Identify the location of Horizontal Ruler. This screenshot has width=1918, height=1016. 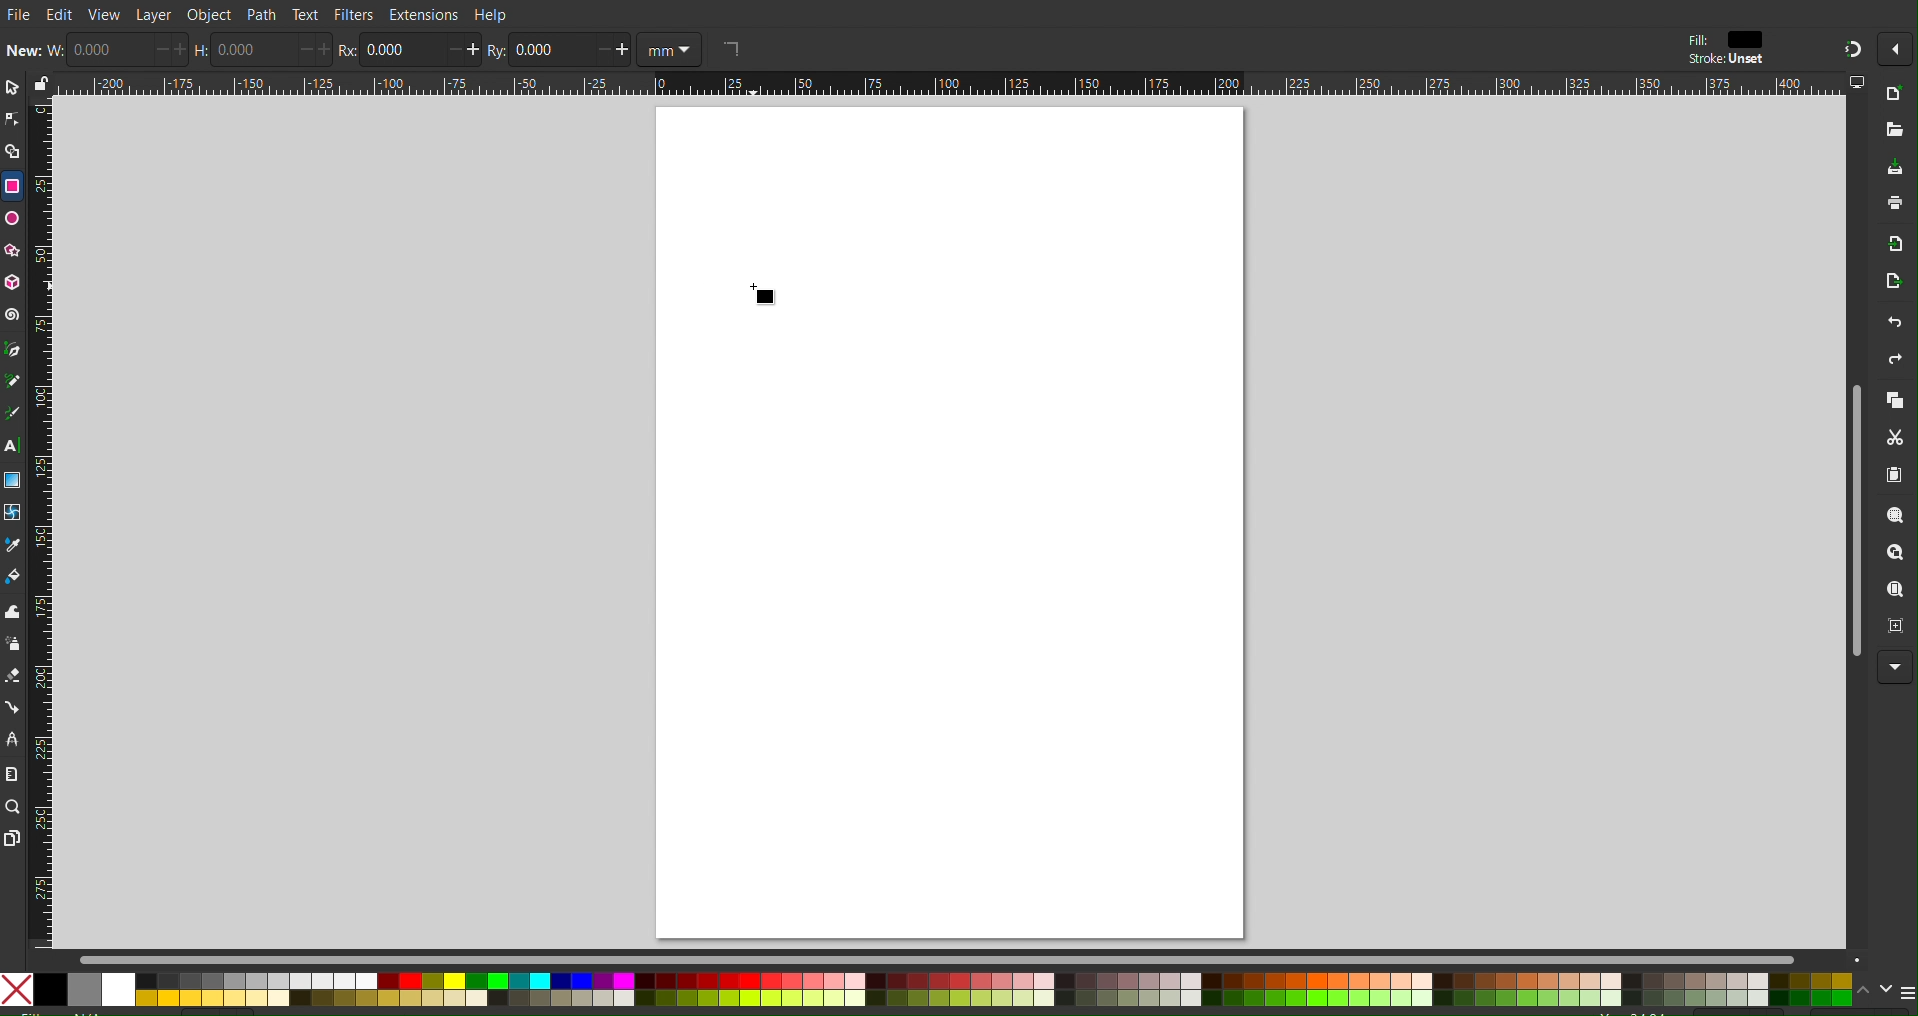
(949, 86).